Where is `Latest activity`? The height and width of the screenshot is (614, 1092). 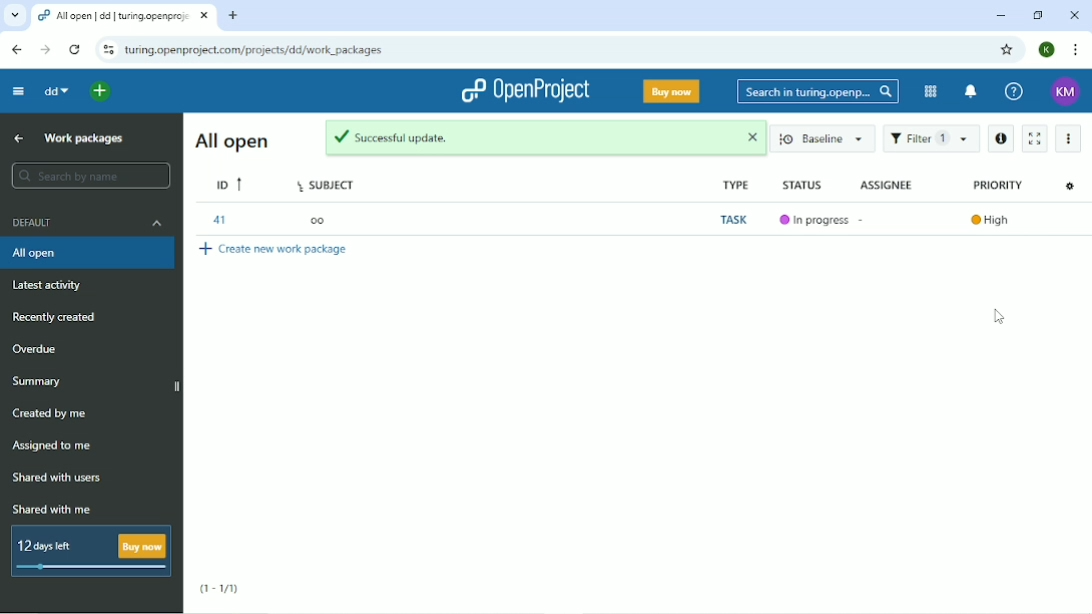
Latest activity is located at coordinates (51, 286).